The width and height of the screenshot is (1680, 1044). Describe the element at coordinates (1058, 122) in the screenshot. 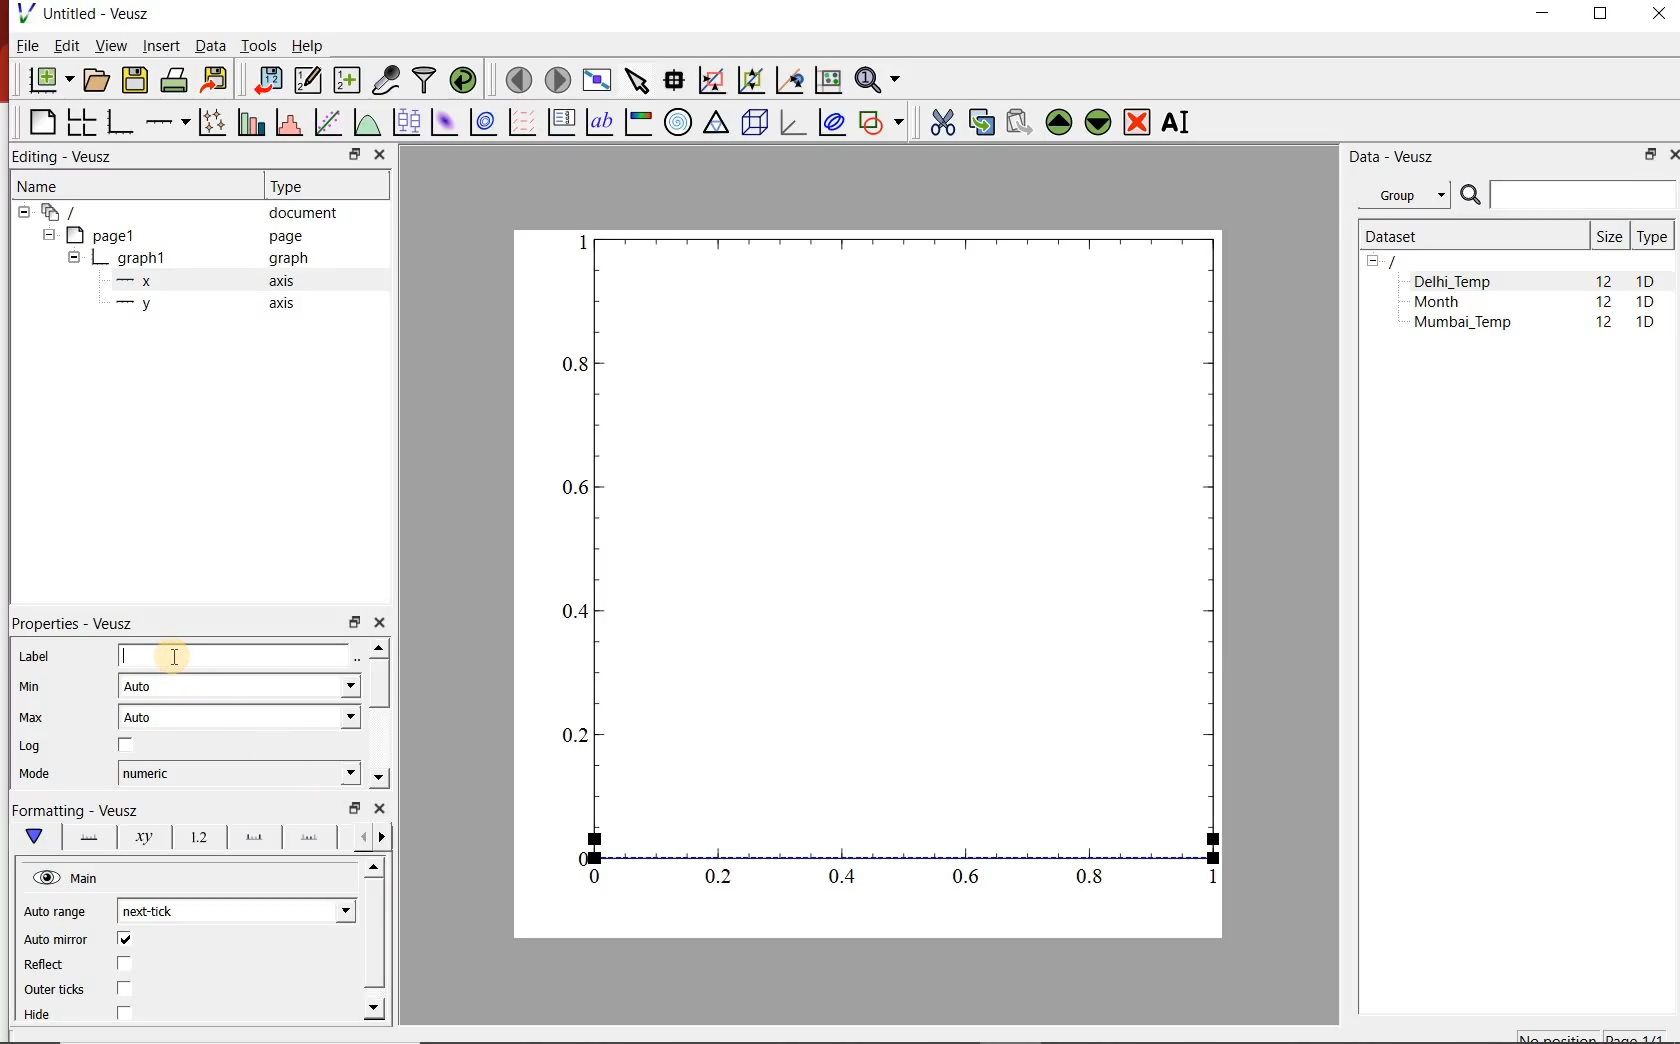

I see `move the selected widget up` at that location.